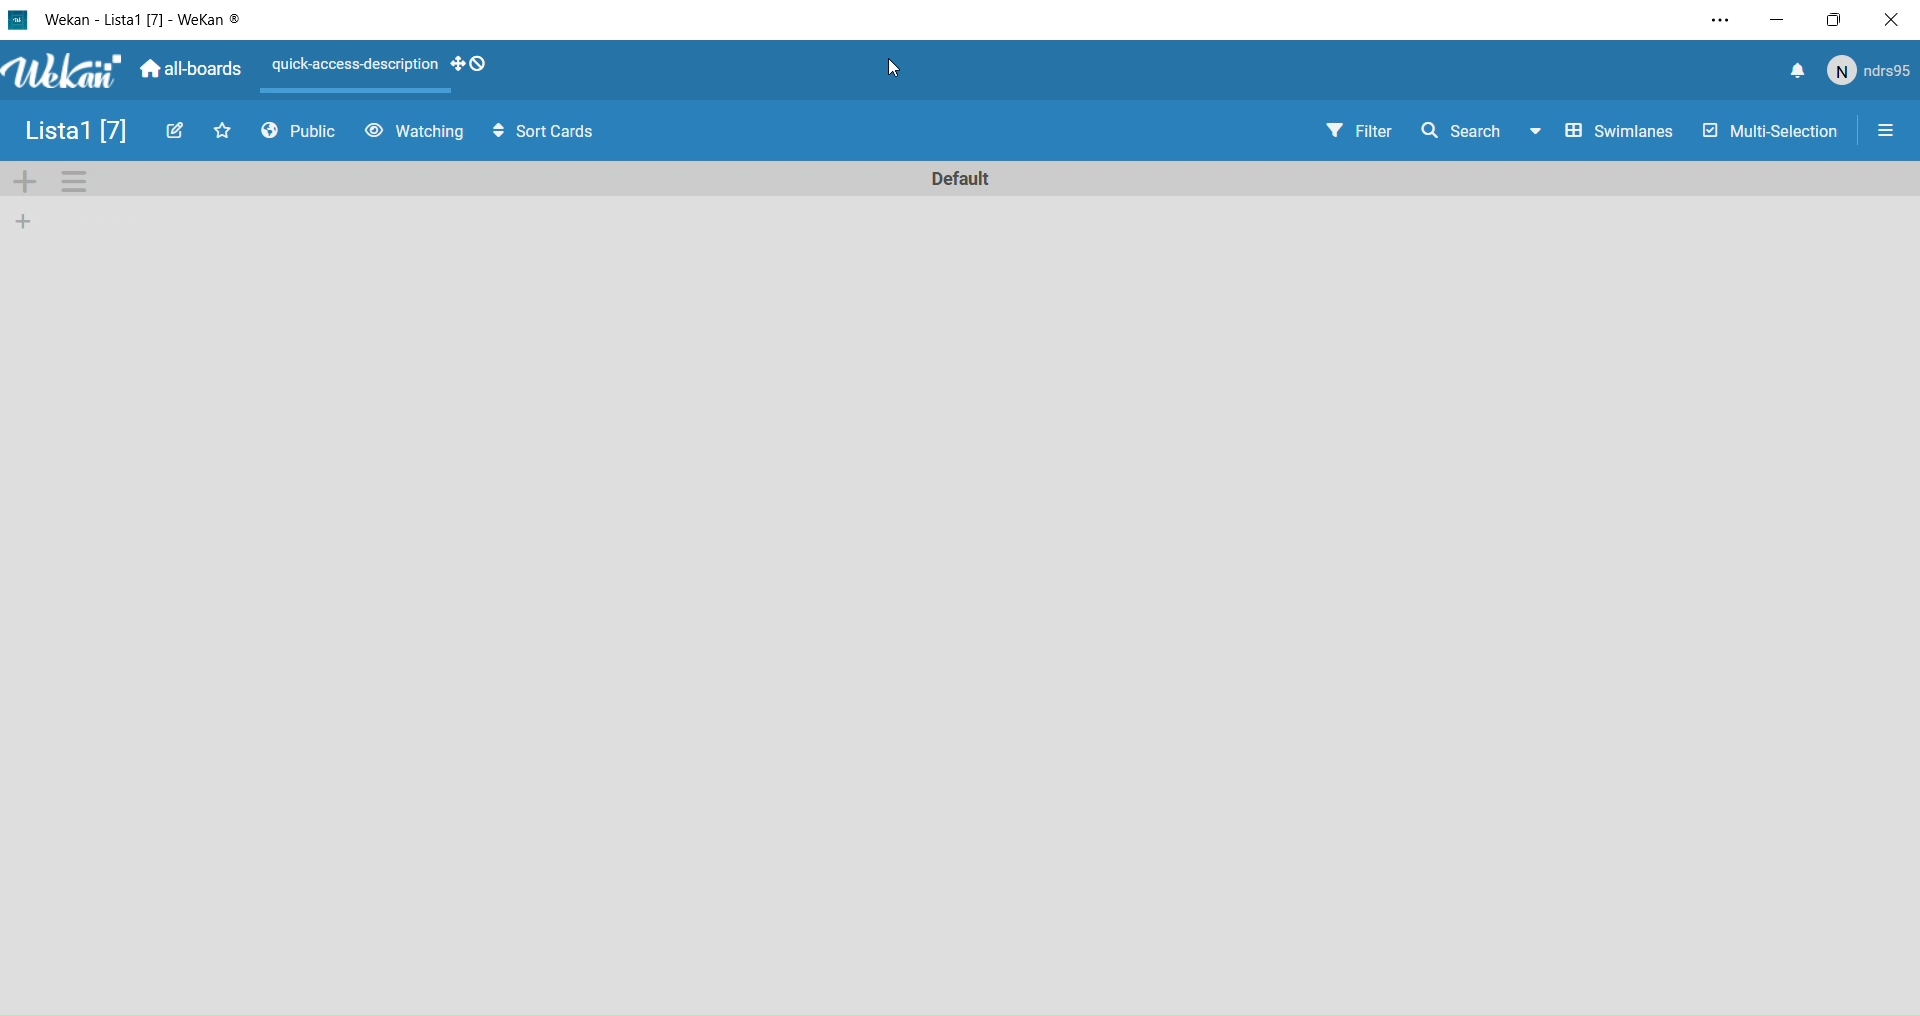 The image size is (1920, 1016). I want to click on add, so click(23, 224).